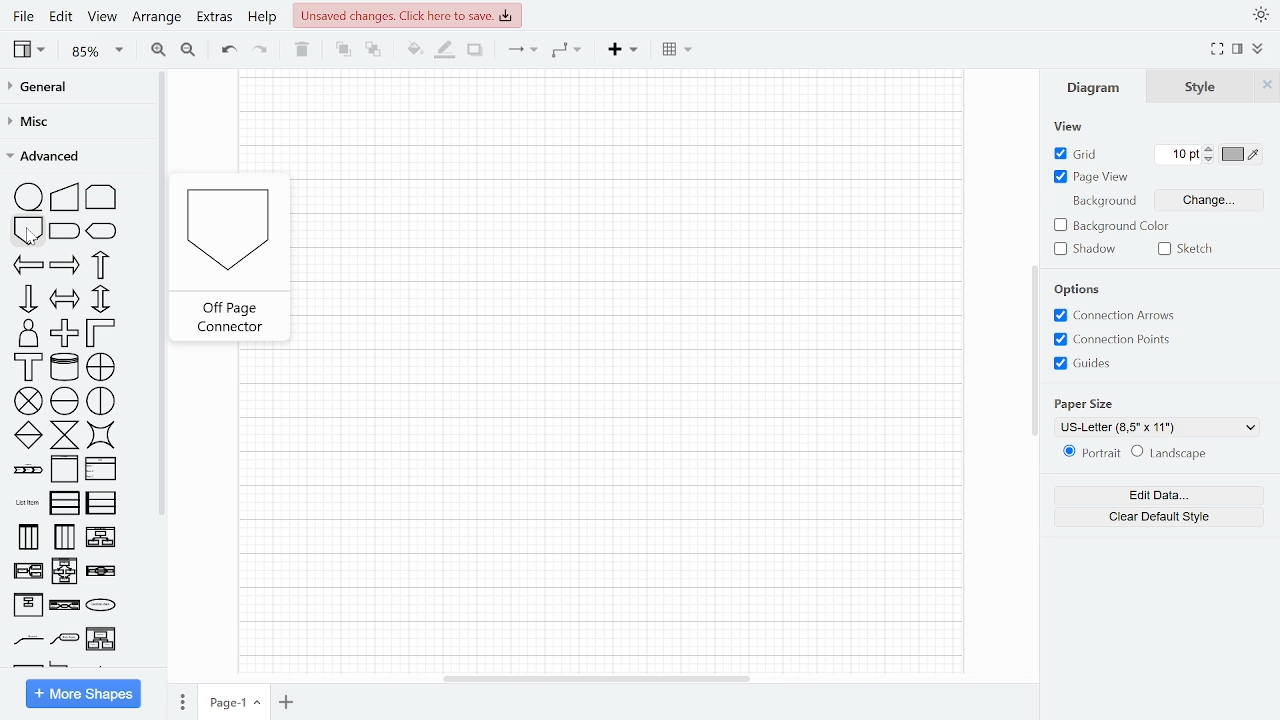 This screenshot has height=720, width=1280. Describe the element at coordinates (32, 49) in the screenshot. I see `View` at that location.